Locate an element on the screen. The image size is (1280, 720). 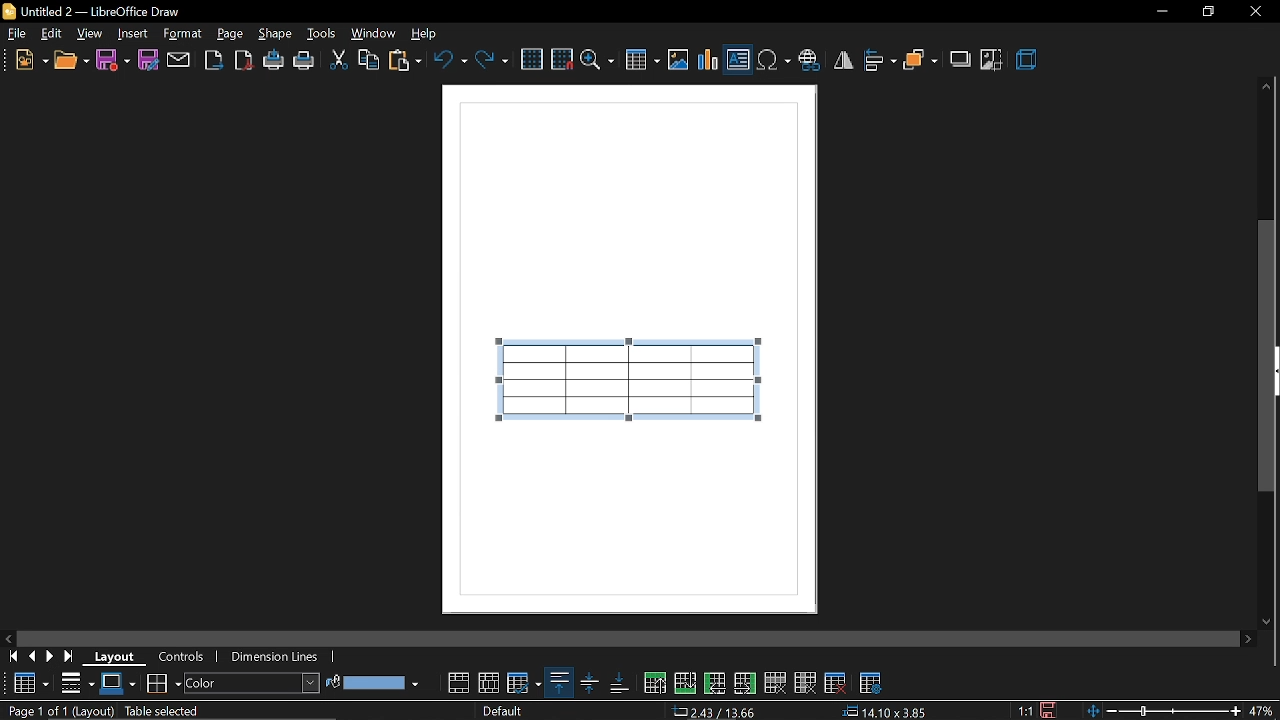
dimension lines is located at coordinates (279, 659).